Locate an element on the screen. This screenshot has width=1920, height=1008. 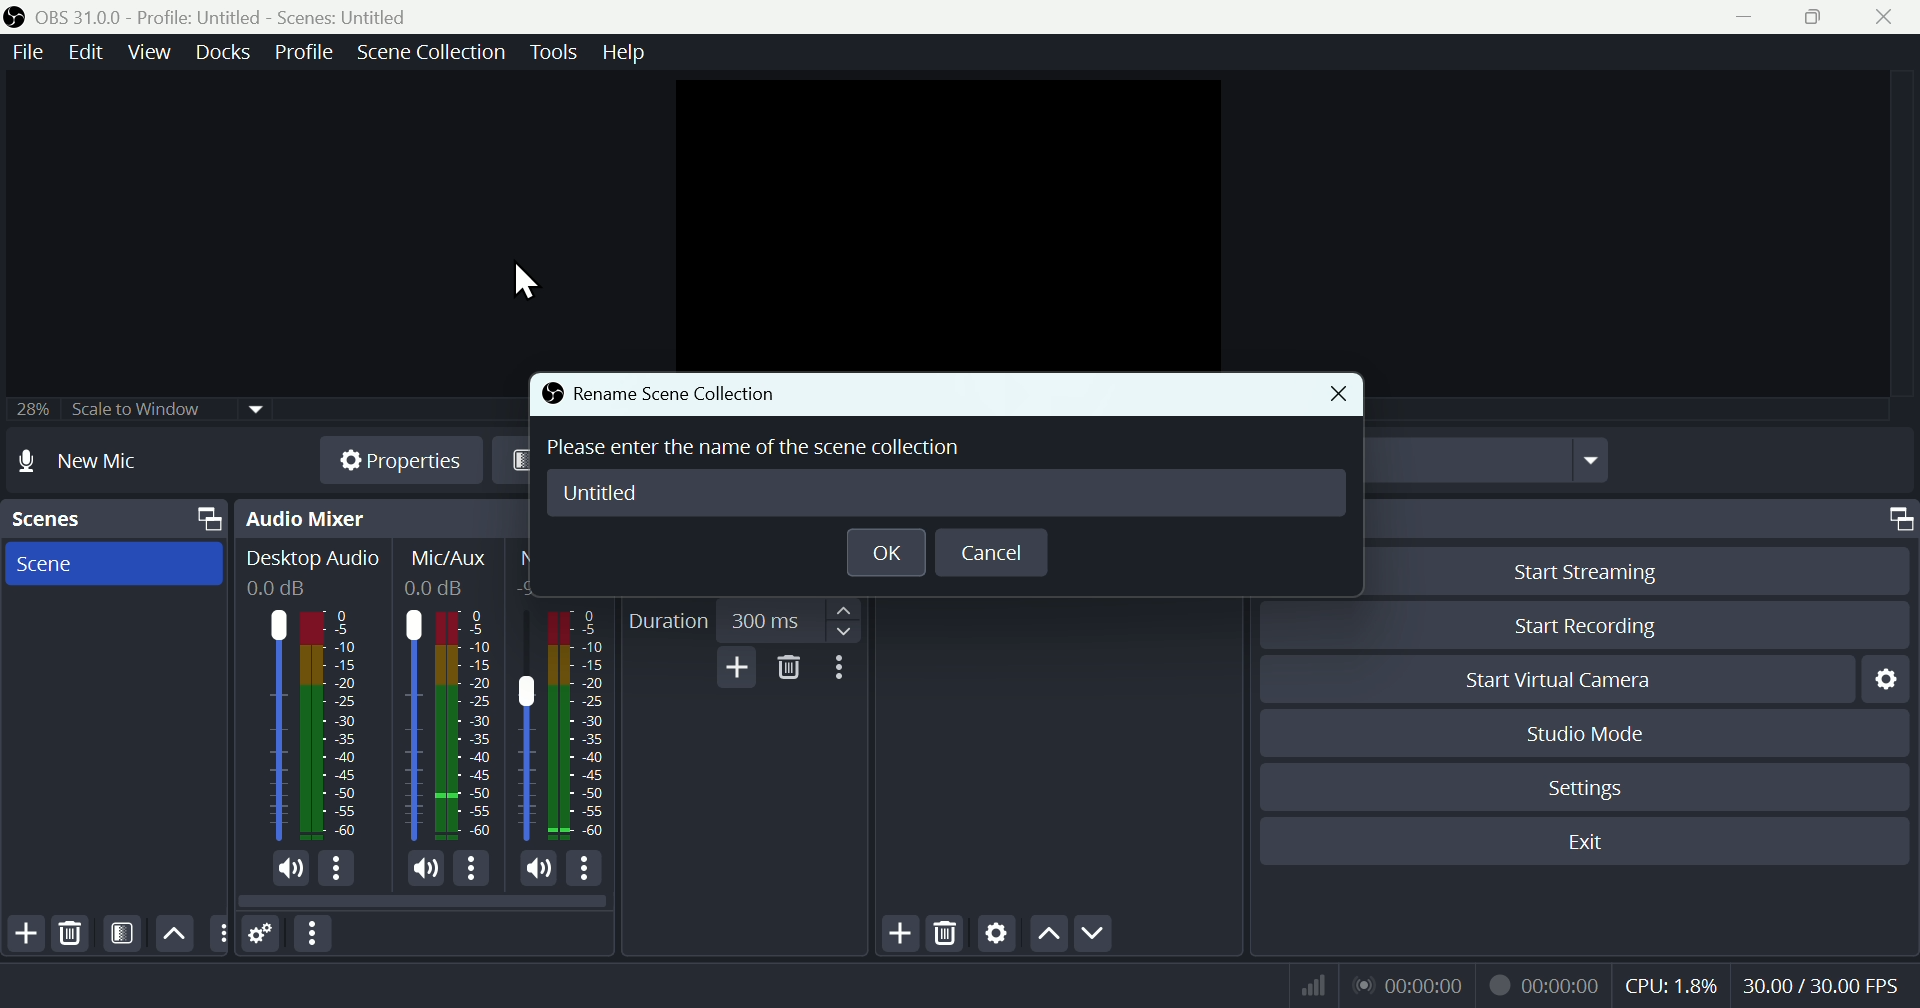
More options is located at coordinates (313, 933).